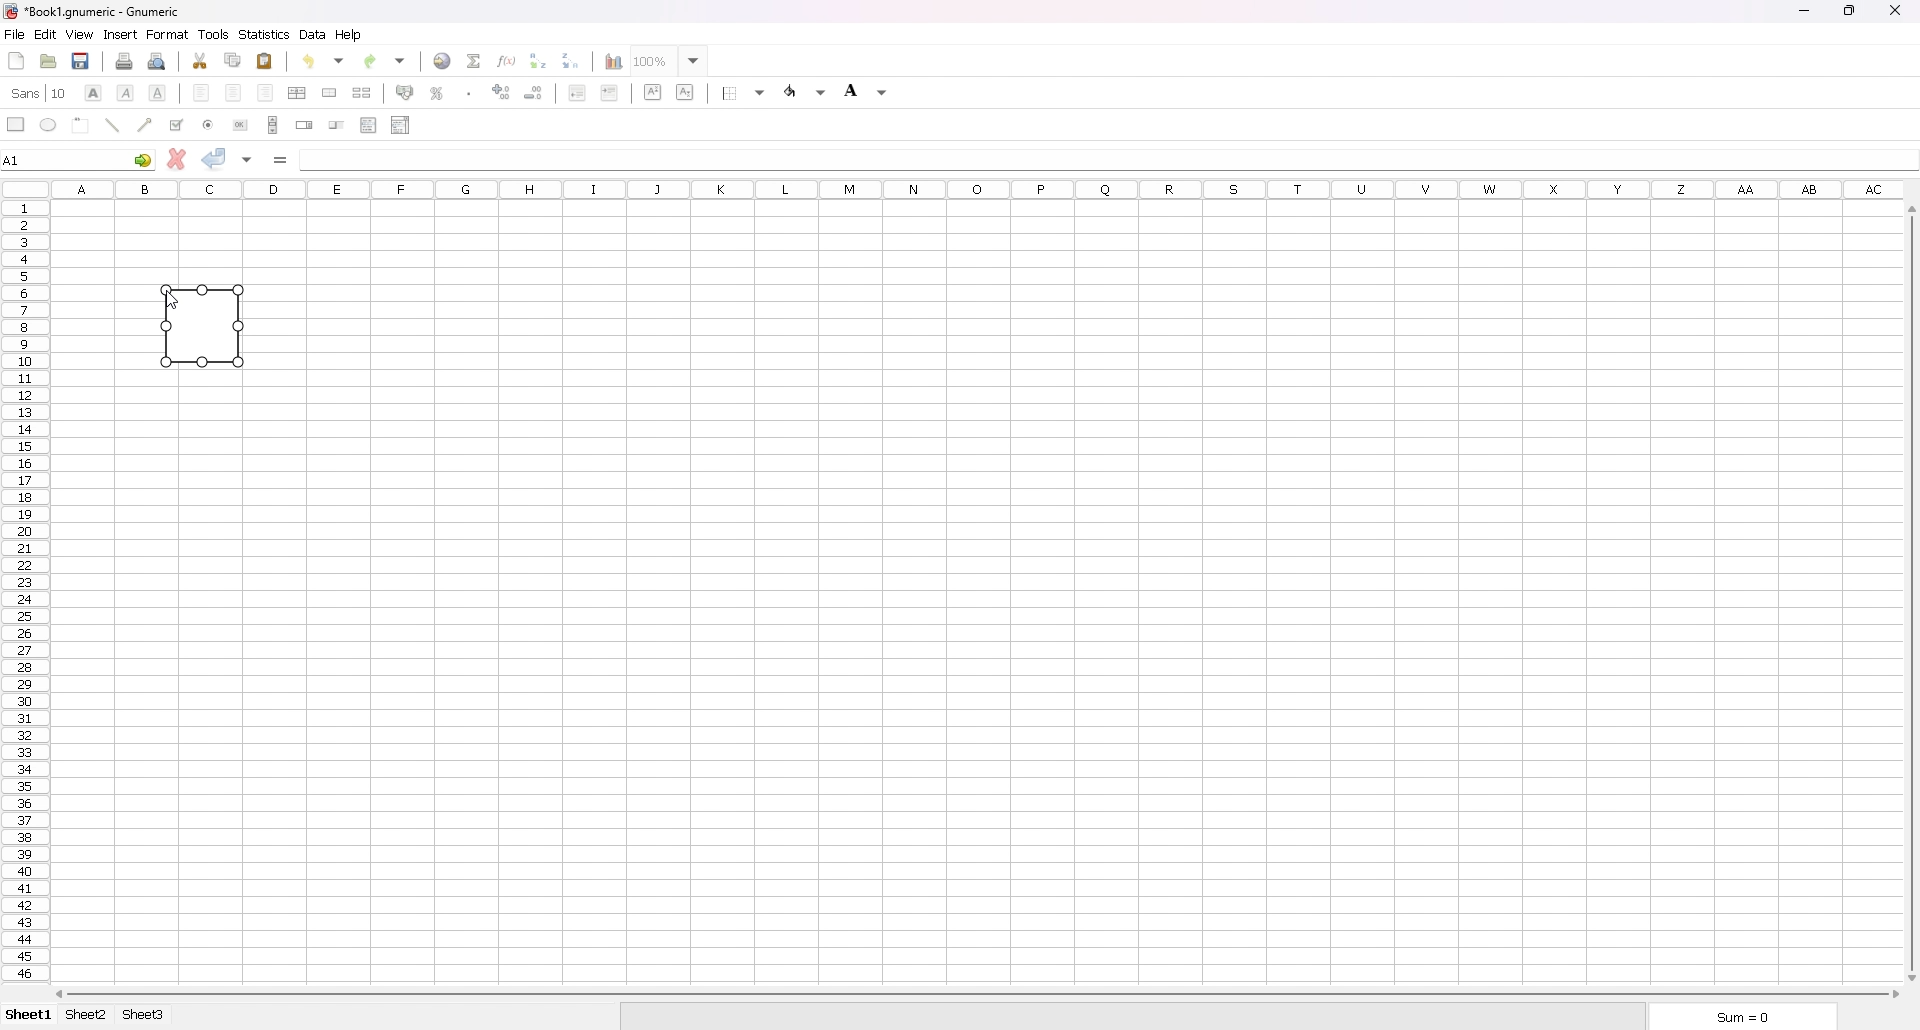 Image resolution: width=1920 pixels, height=1030 pixels. What do you see at coordinates (37, 93) in the screenshot?
I see `font` at bounding box center [37, 93].